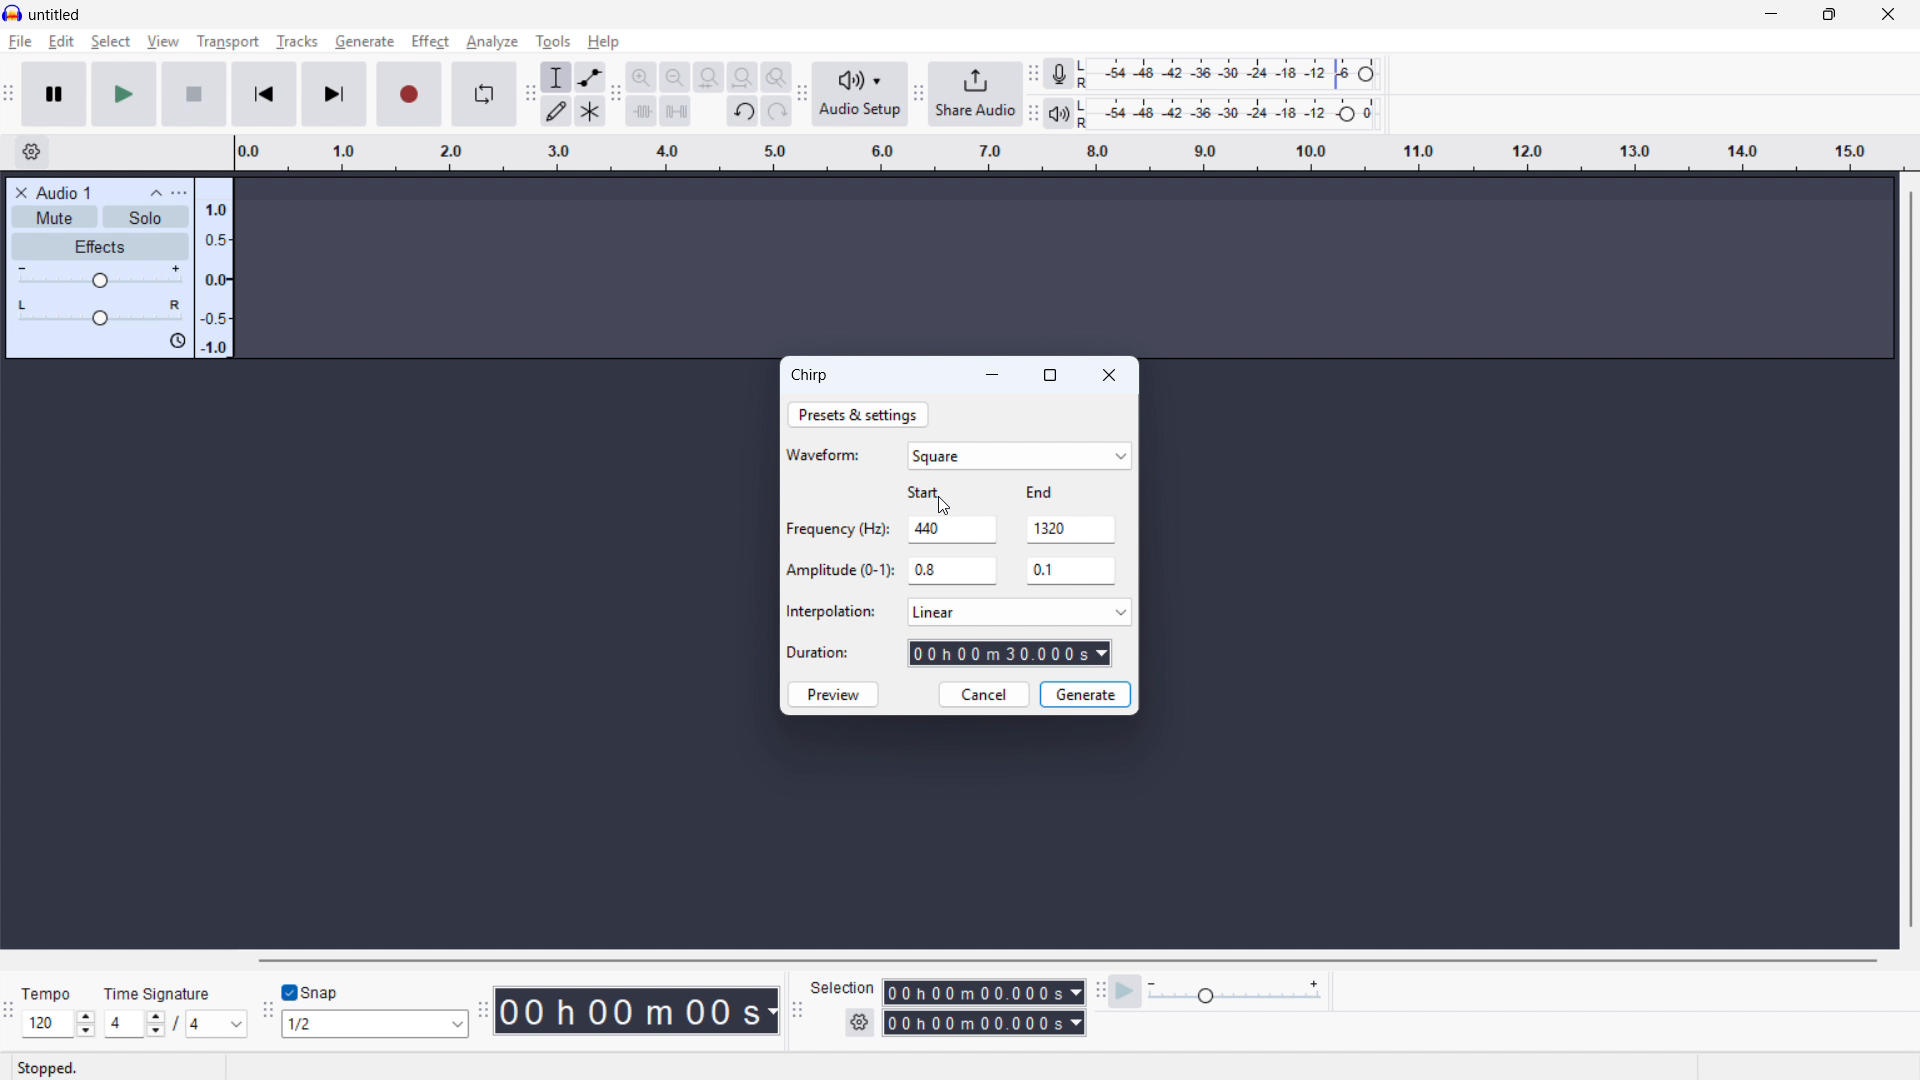 The height and width of the screenshot is (1080, 1920). What do you see at coordinates (20, 43) in the screenshot?
I see `File ` at bounding box center [20, 43].